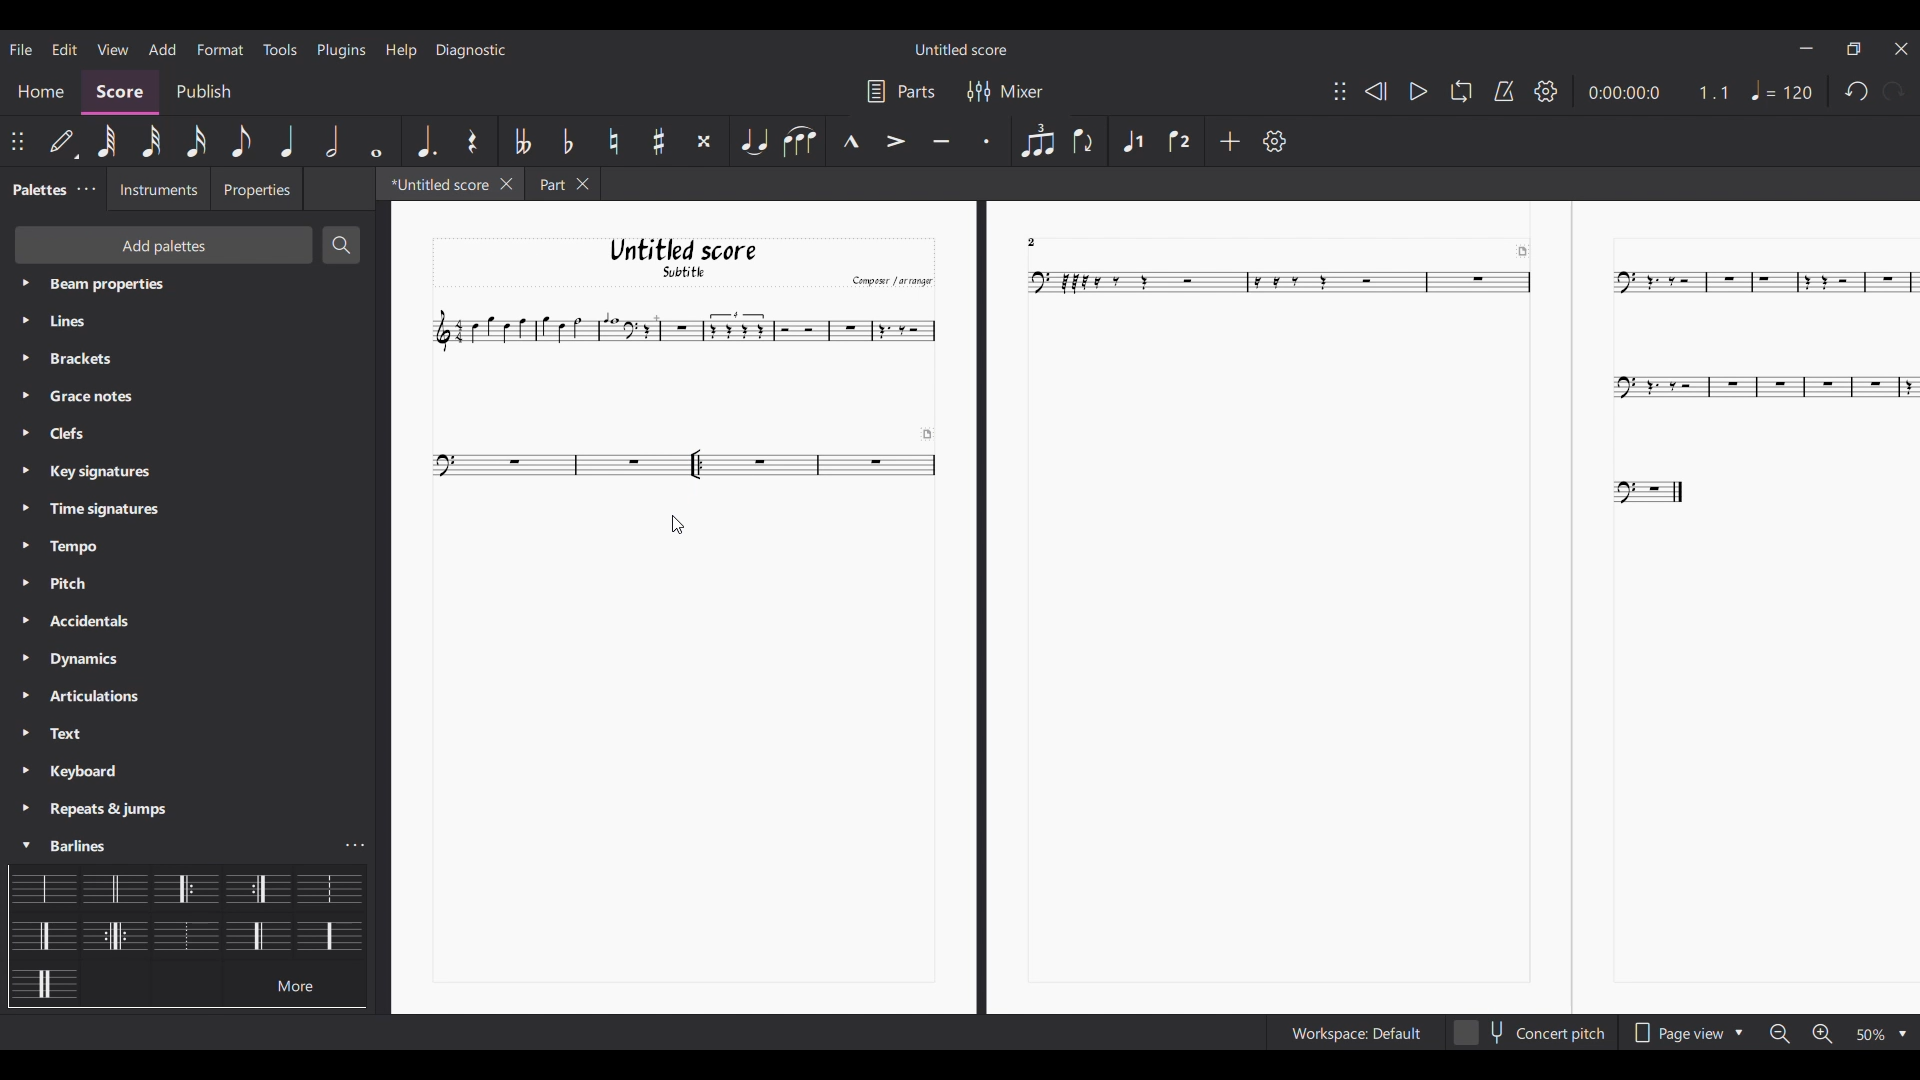  Describe the element at coordinates (86, 189) in the screenshot. I see `Palette settings` at that location.